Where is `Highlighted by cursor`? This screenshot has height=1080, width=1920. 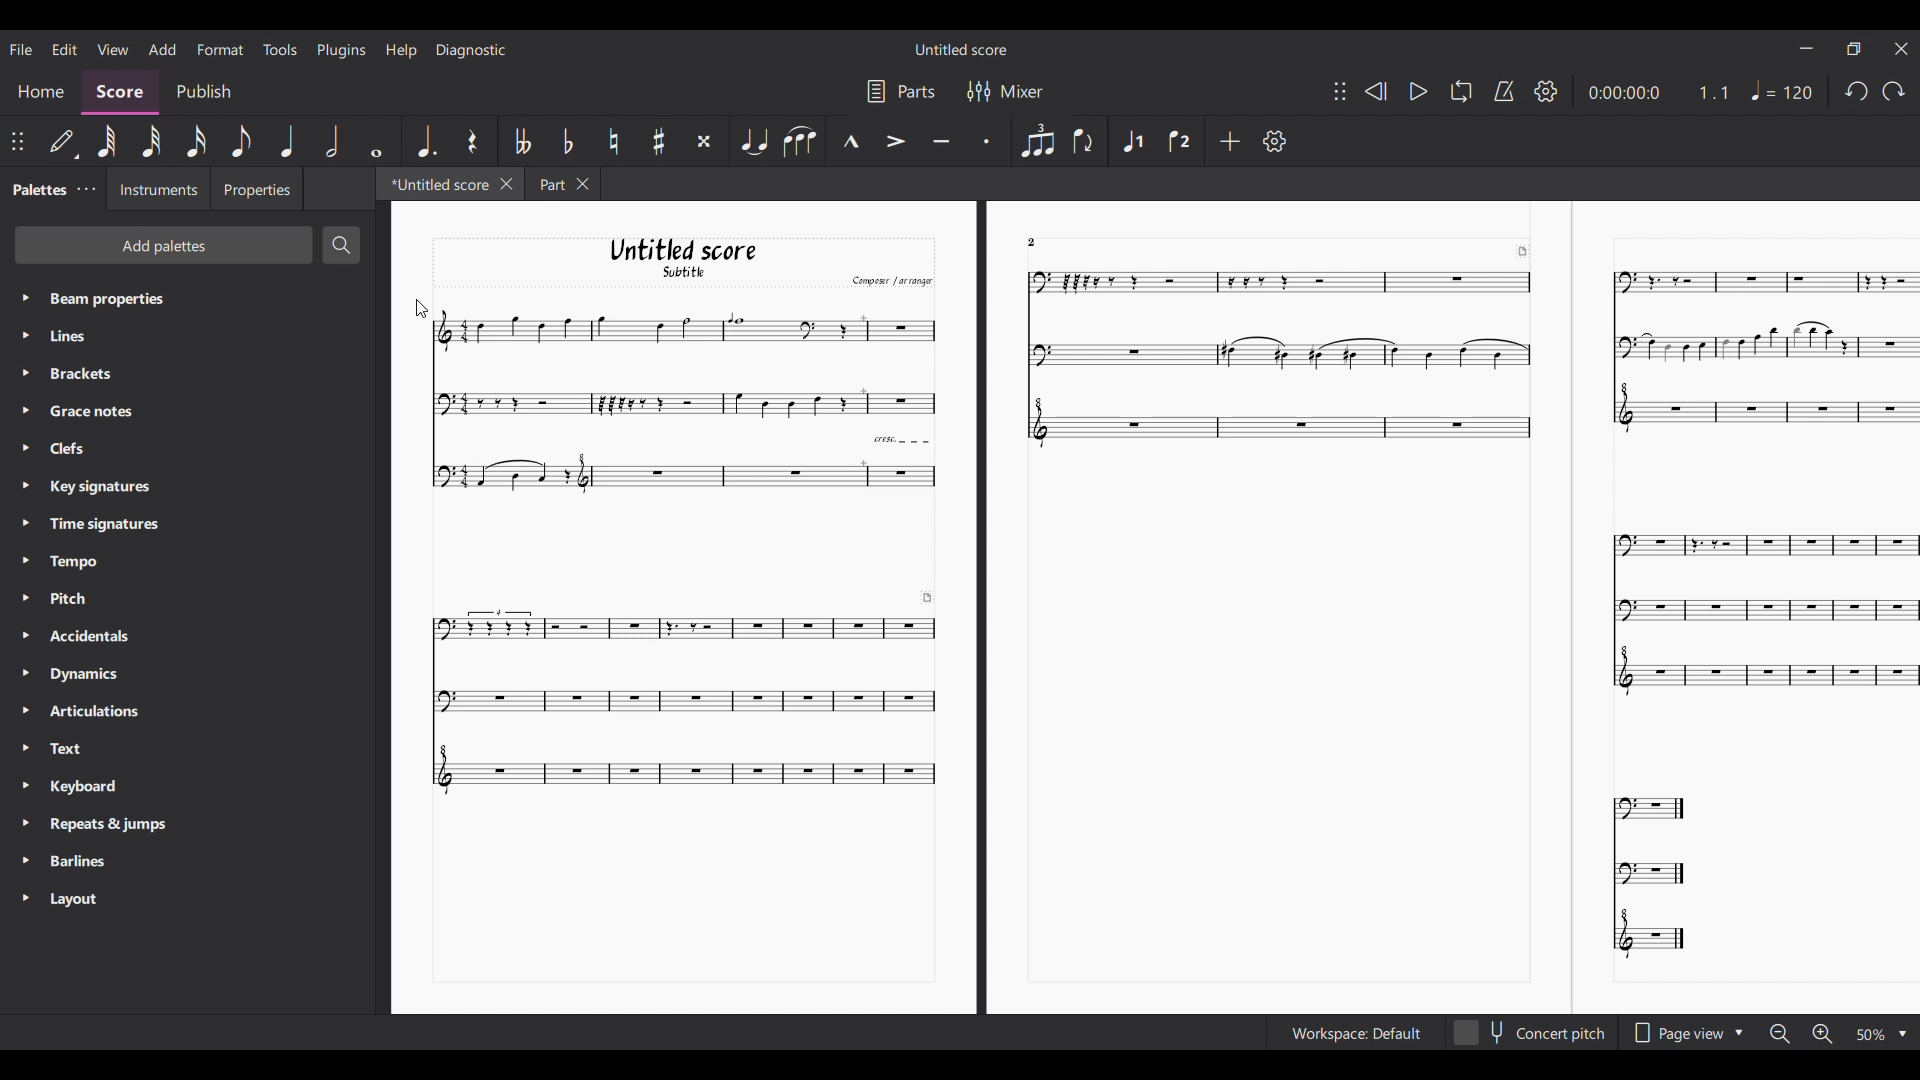
Highlighted by cursor is located at coordinates (23, 373).